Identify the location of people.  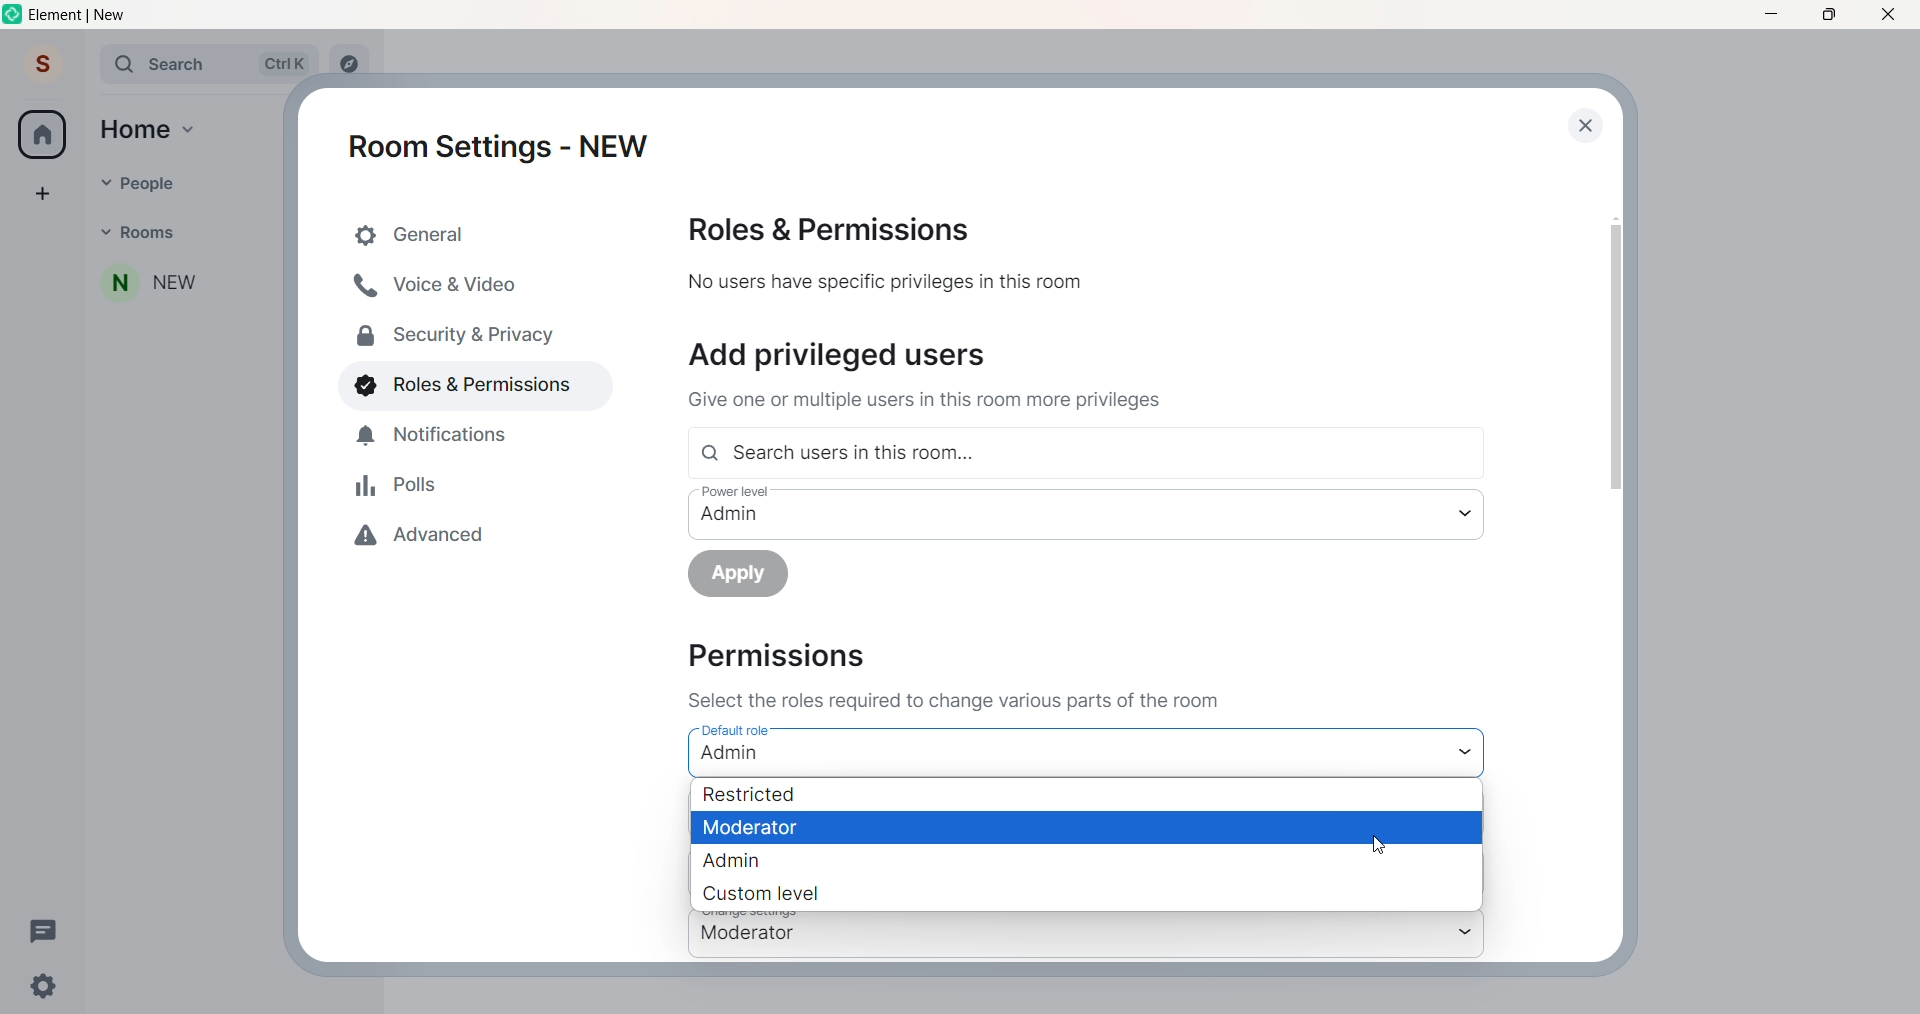
(134, 183).